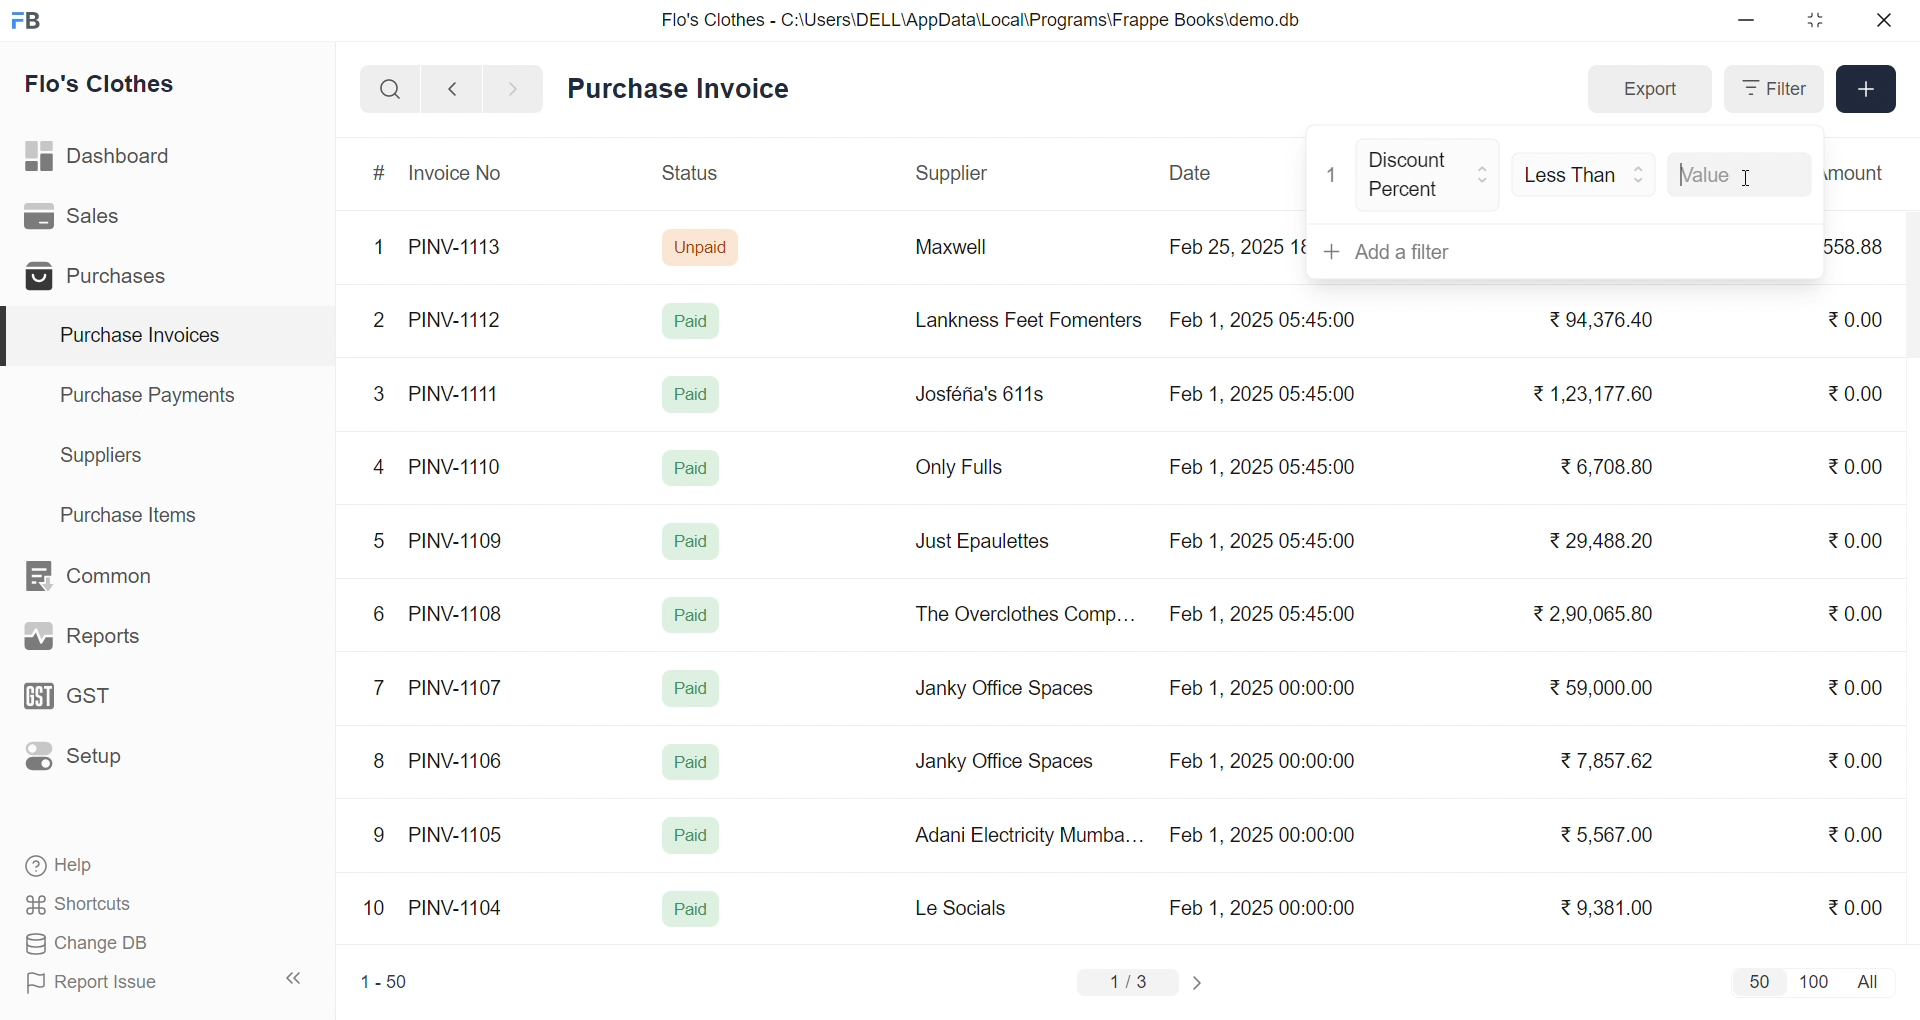 The height and width of the screenshot is (1020, 1920). I want to click on 1-50, so click(384, 984).